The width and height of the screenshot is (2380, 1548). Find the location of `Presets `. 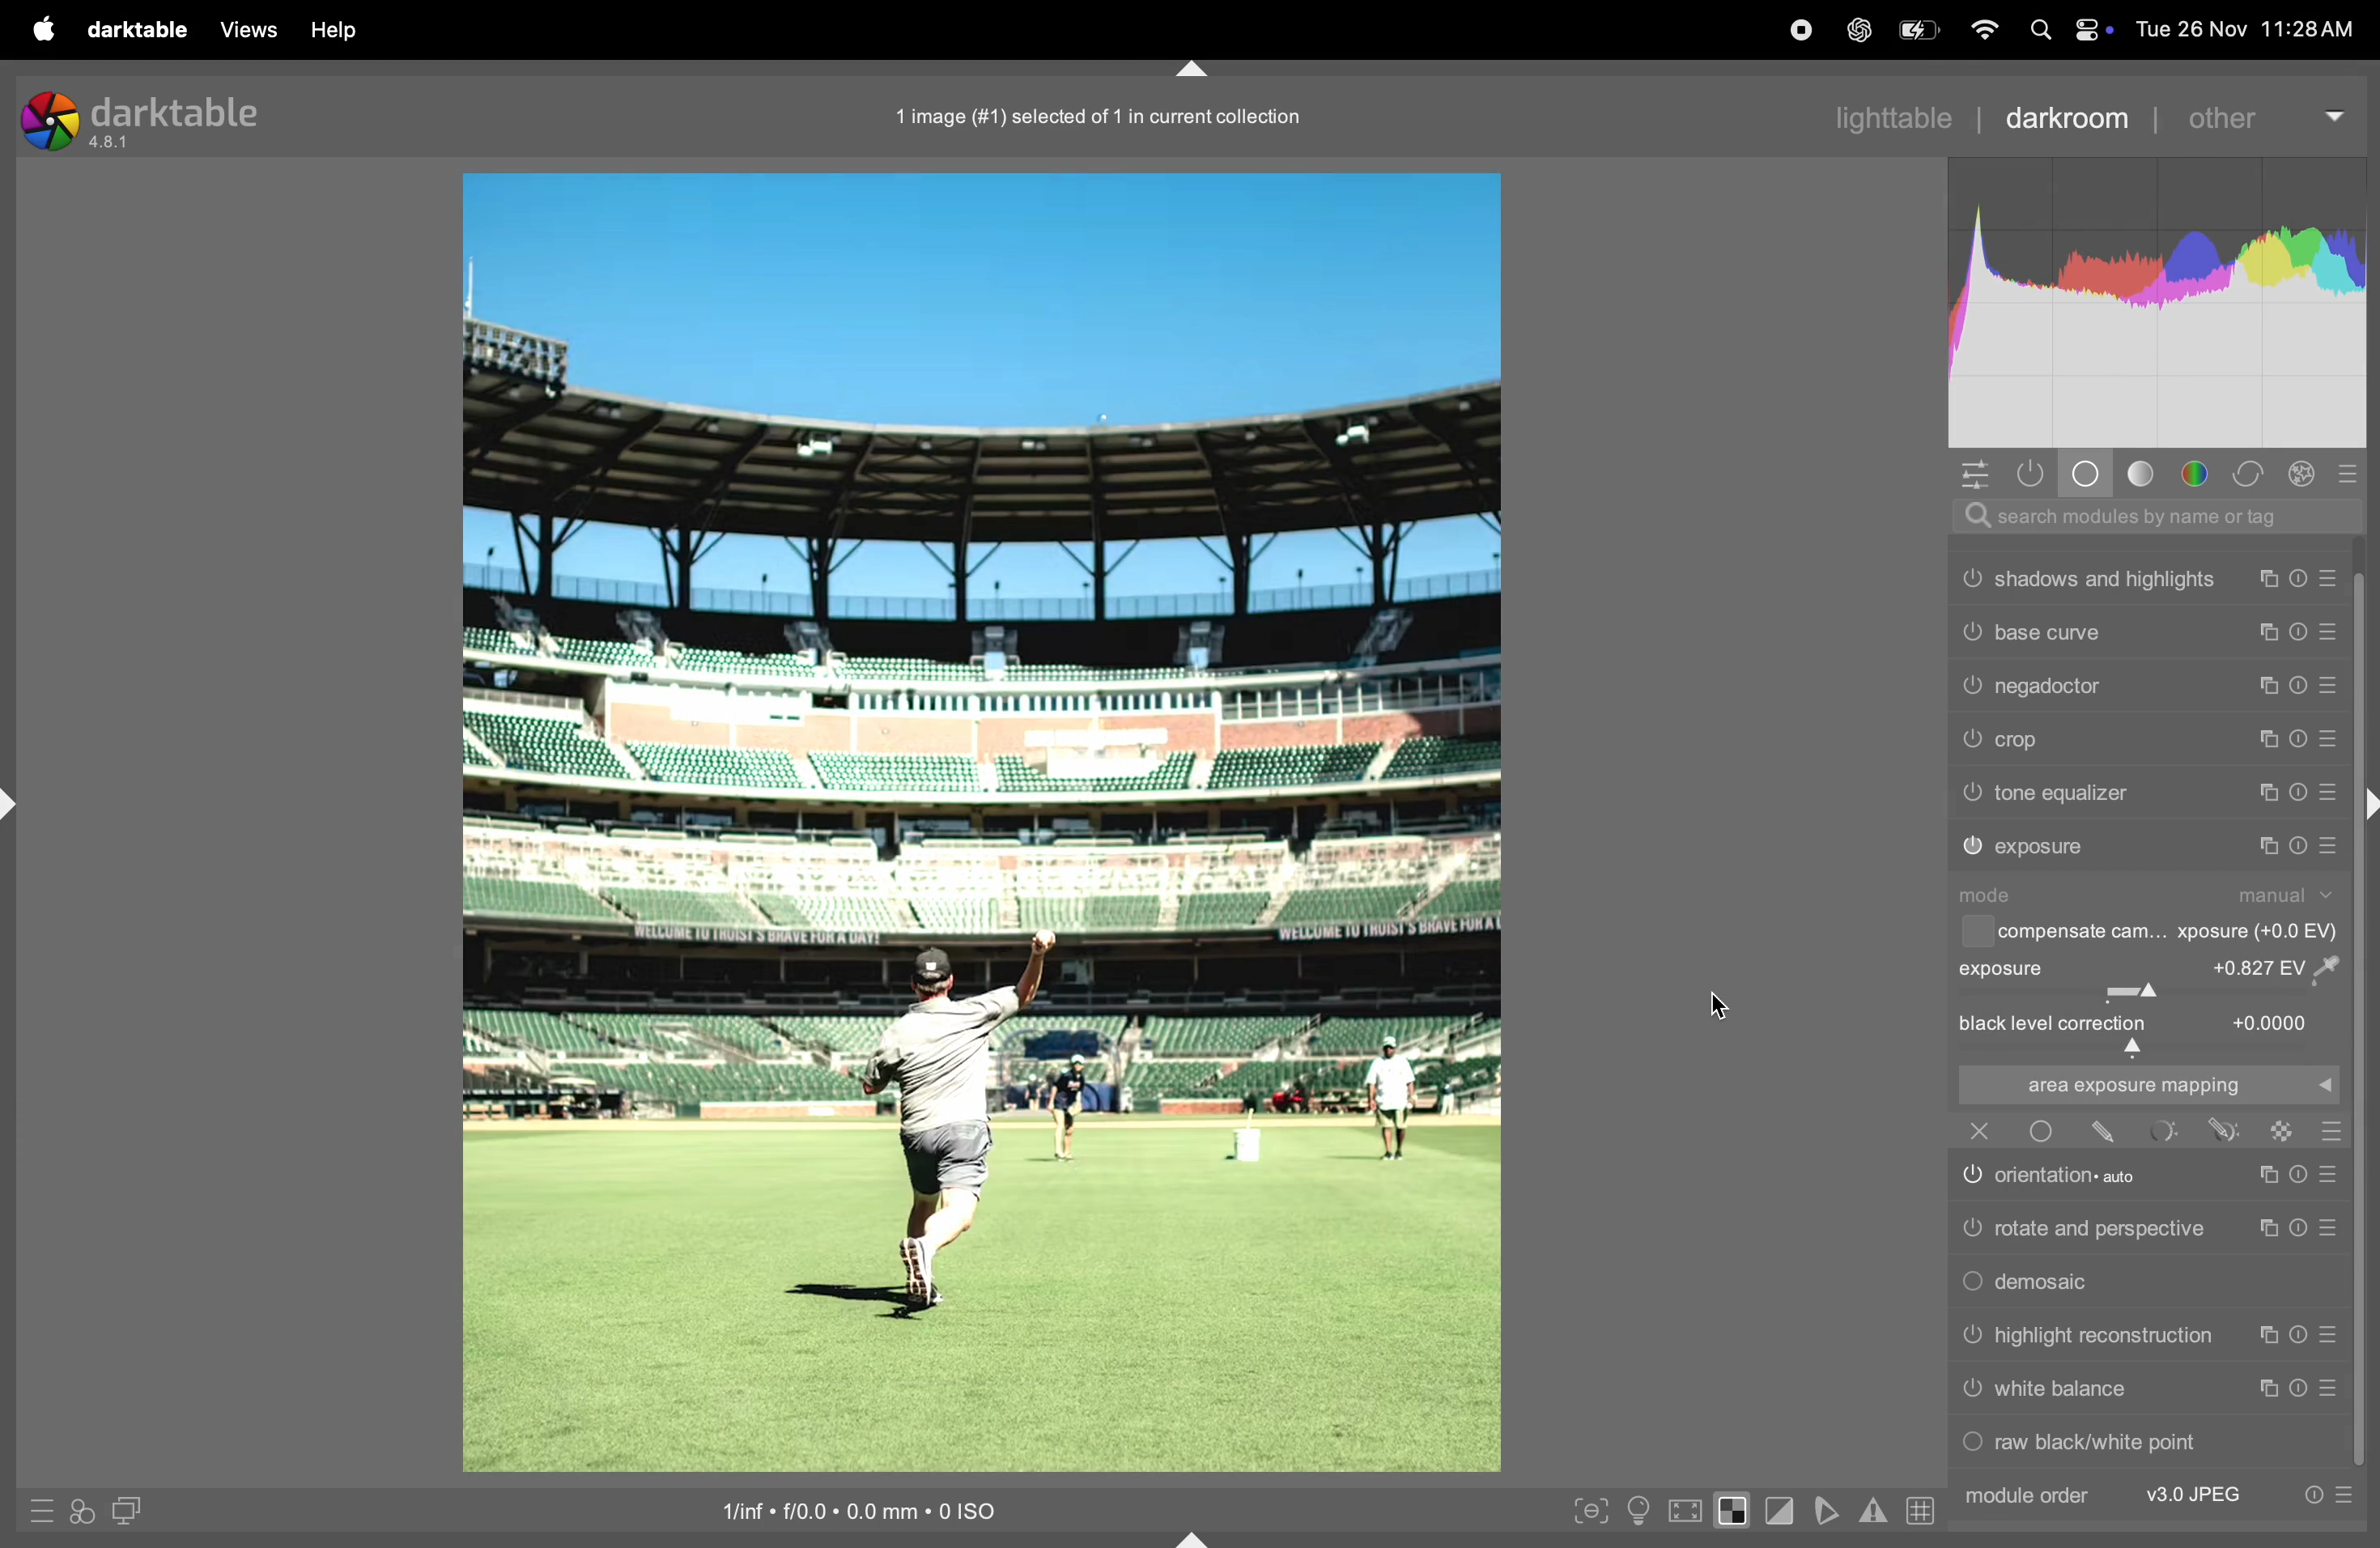

Presets  is located at coordinates (2328, 635).